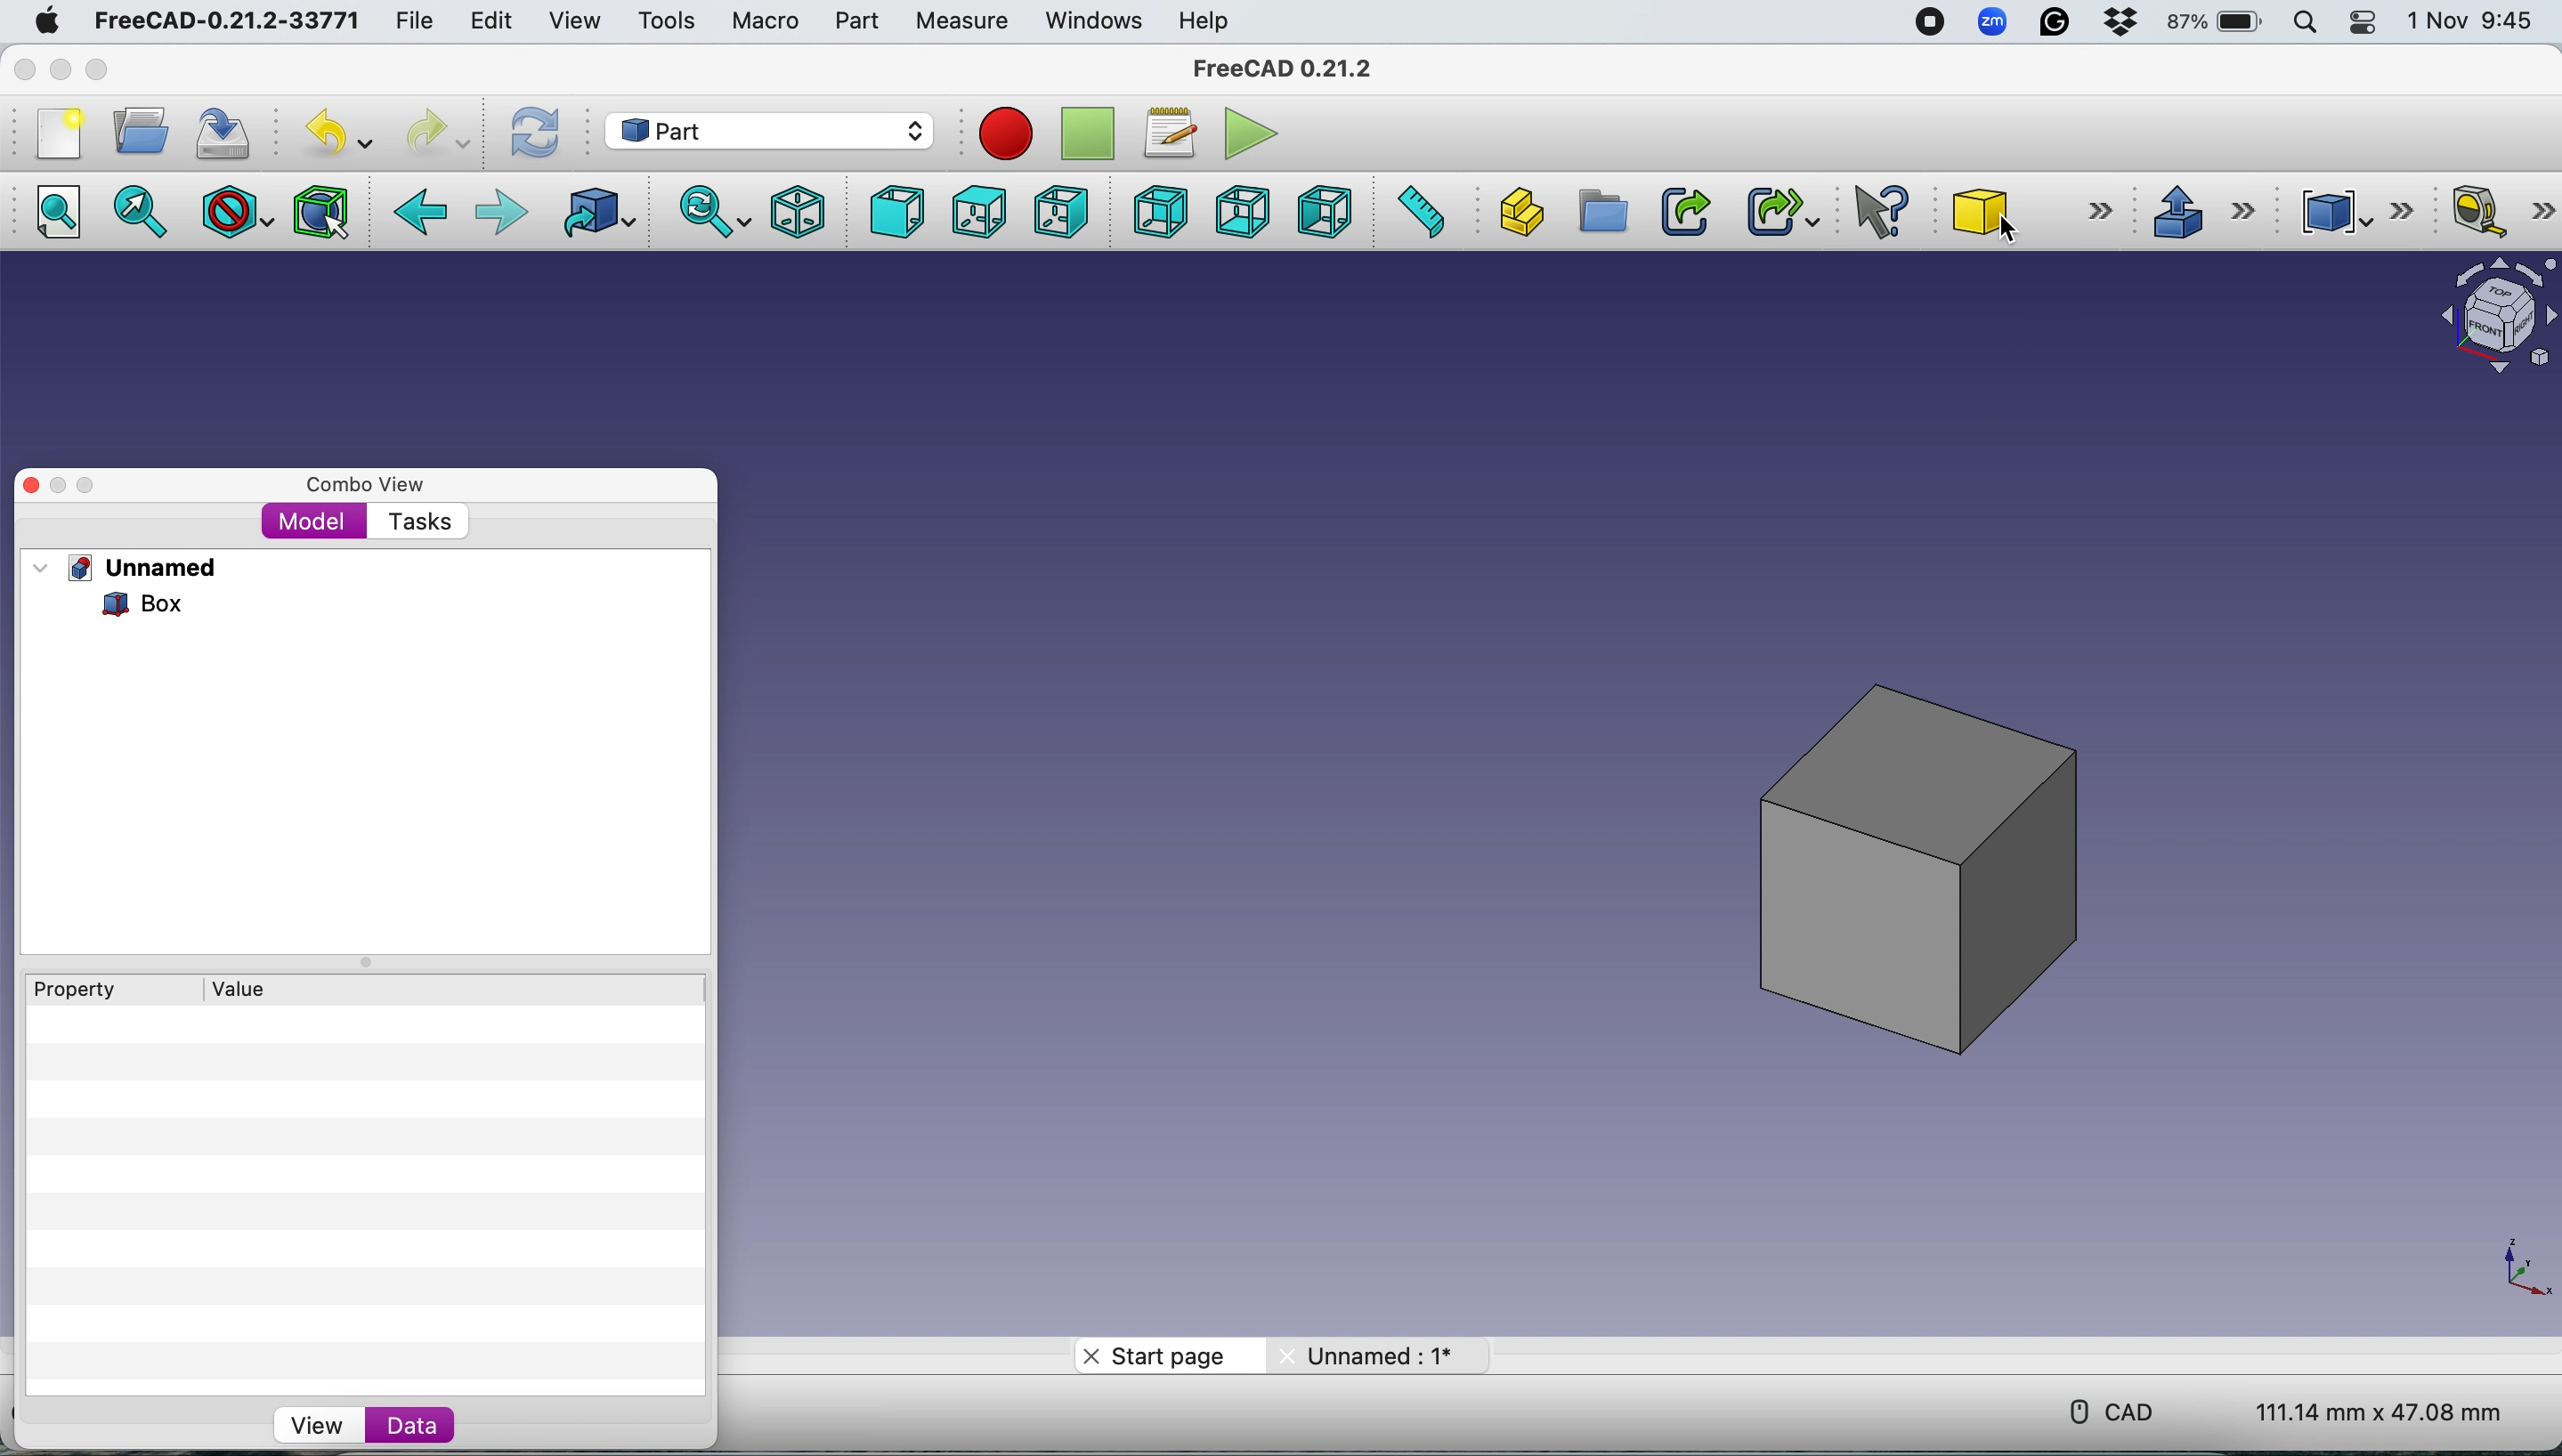 The height and width of the screenshot is (1456, 2562). Describe the element at coordinates (856, 21) in the screenshot. I see `Part` at that location.